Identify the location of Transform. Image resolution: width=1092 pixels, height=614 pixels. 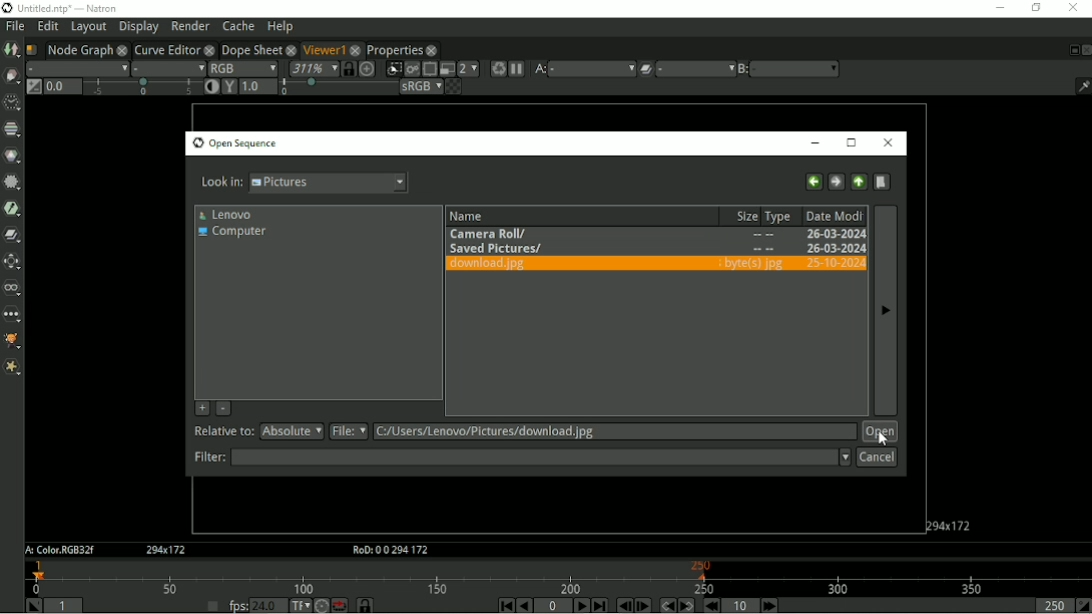
(12, 260).